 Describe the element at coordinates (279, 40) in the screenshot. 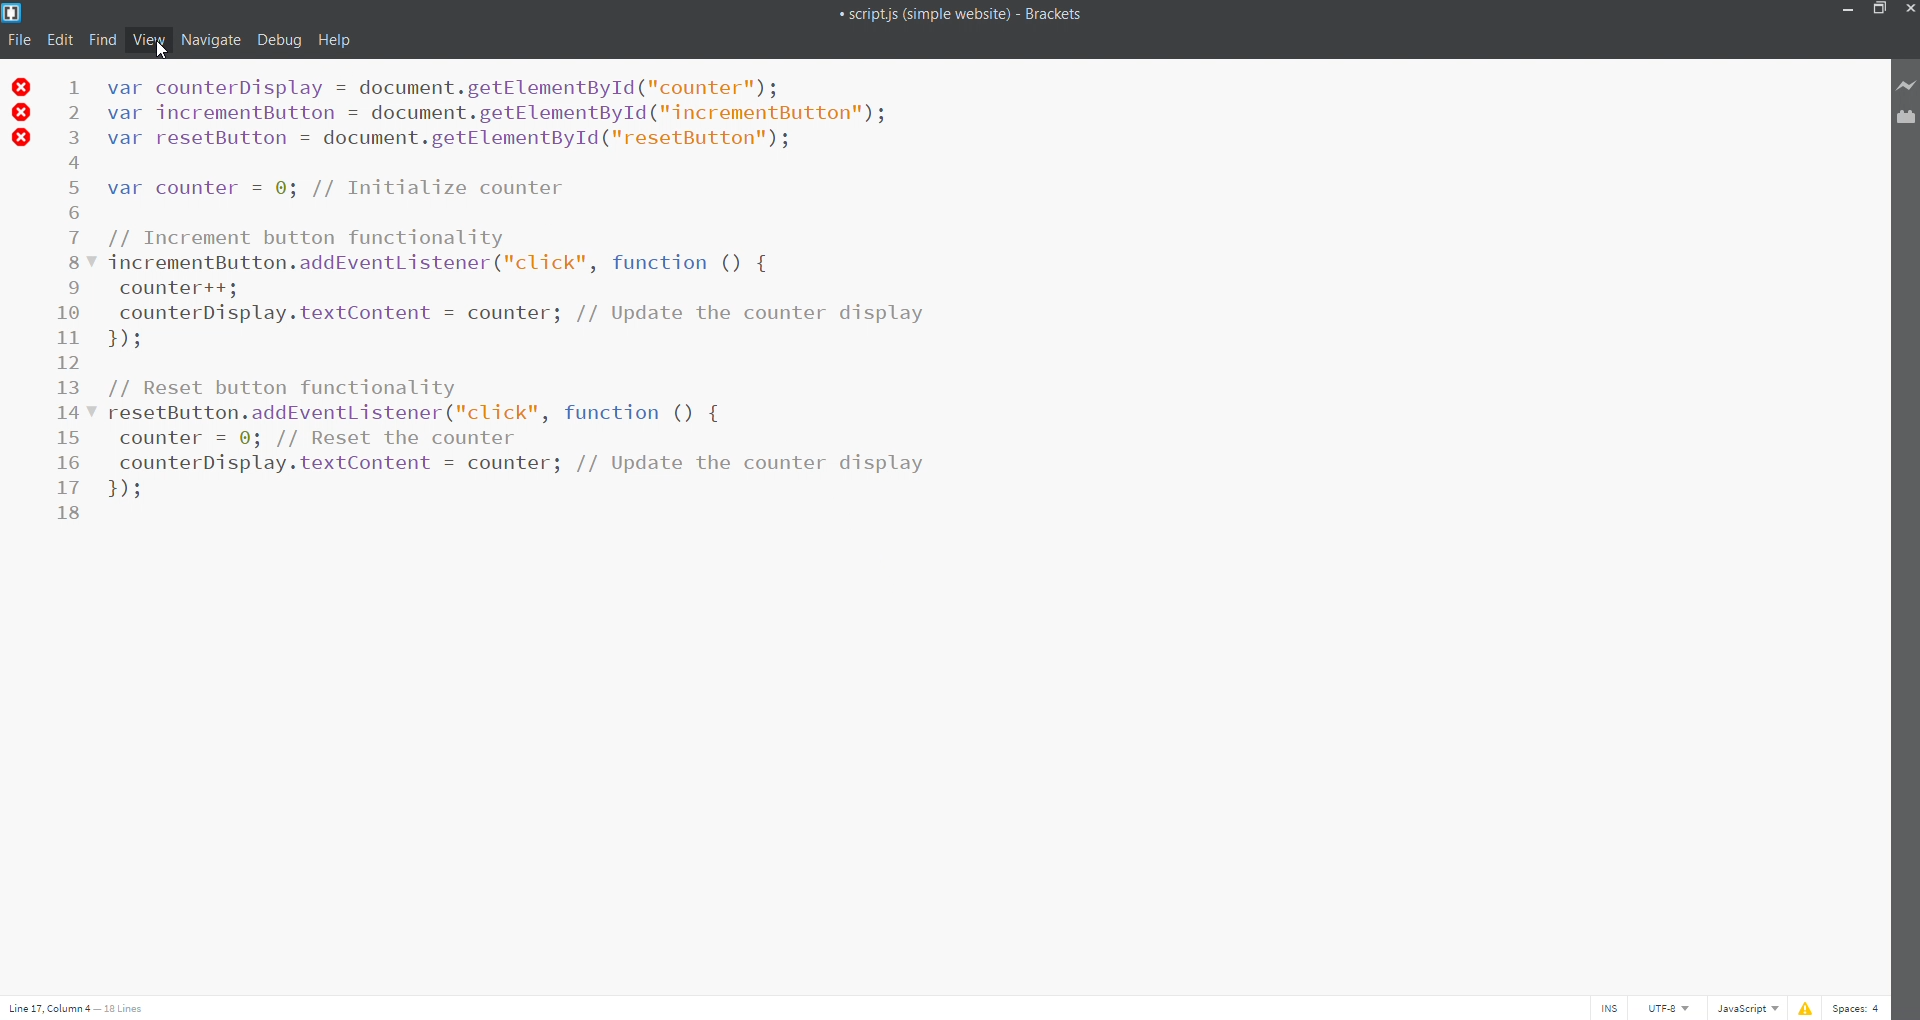

I see `debug` at that location.